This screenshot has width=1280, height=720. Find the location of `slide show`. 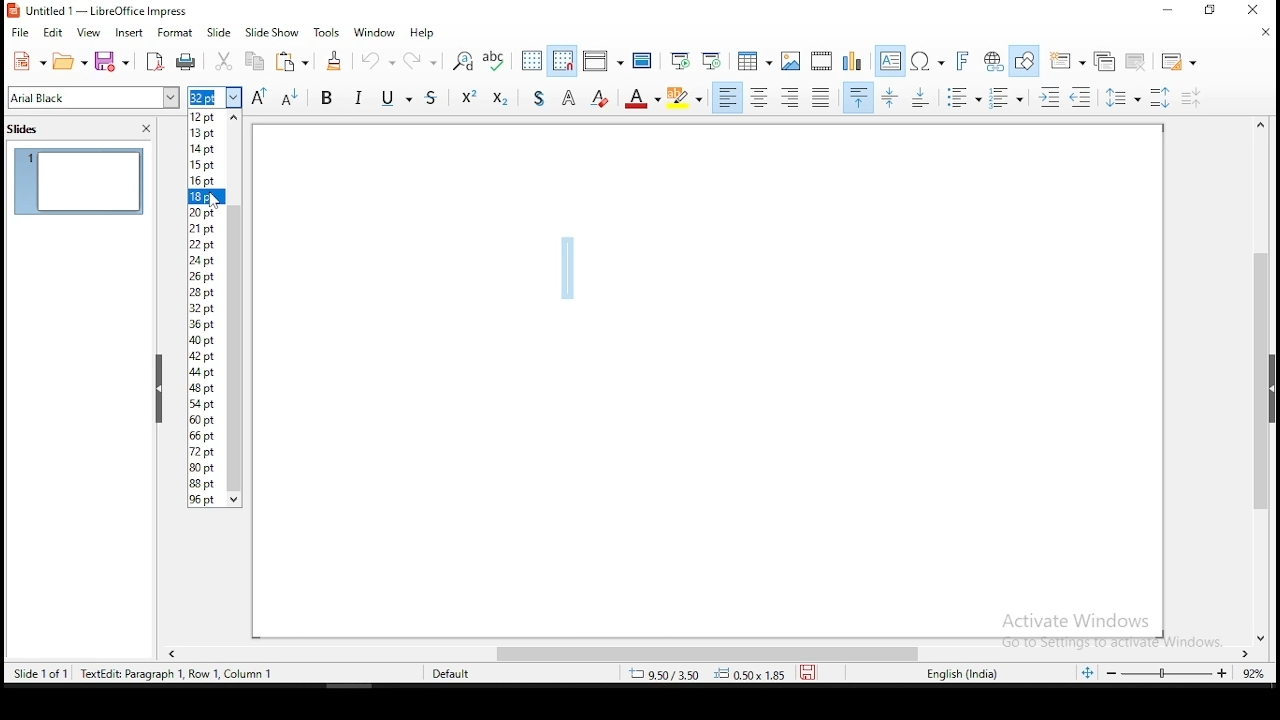

slide show is located at coordinates (271, 33).